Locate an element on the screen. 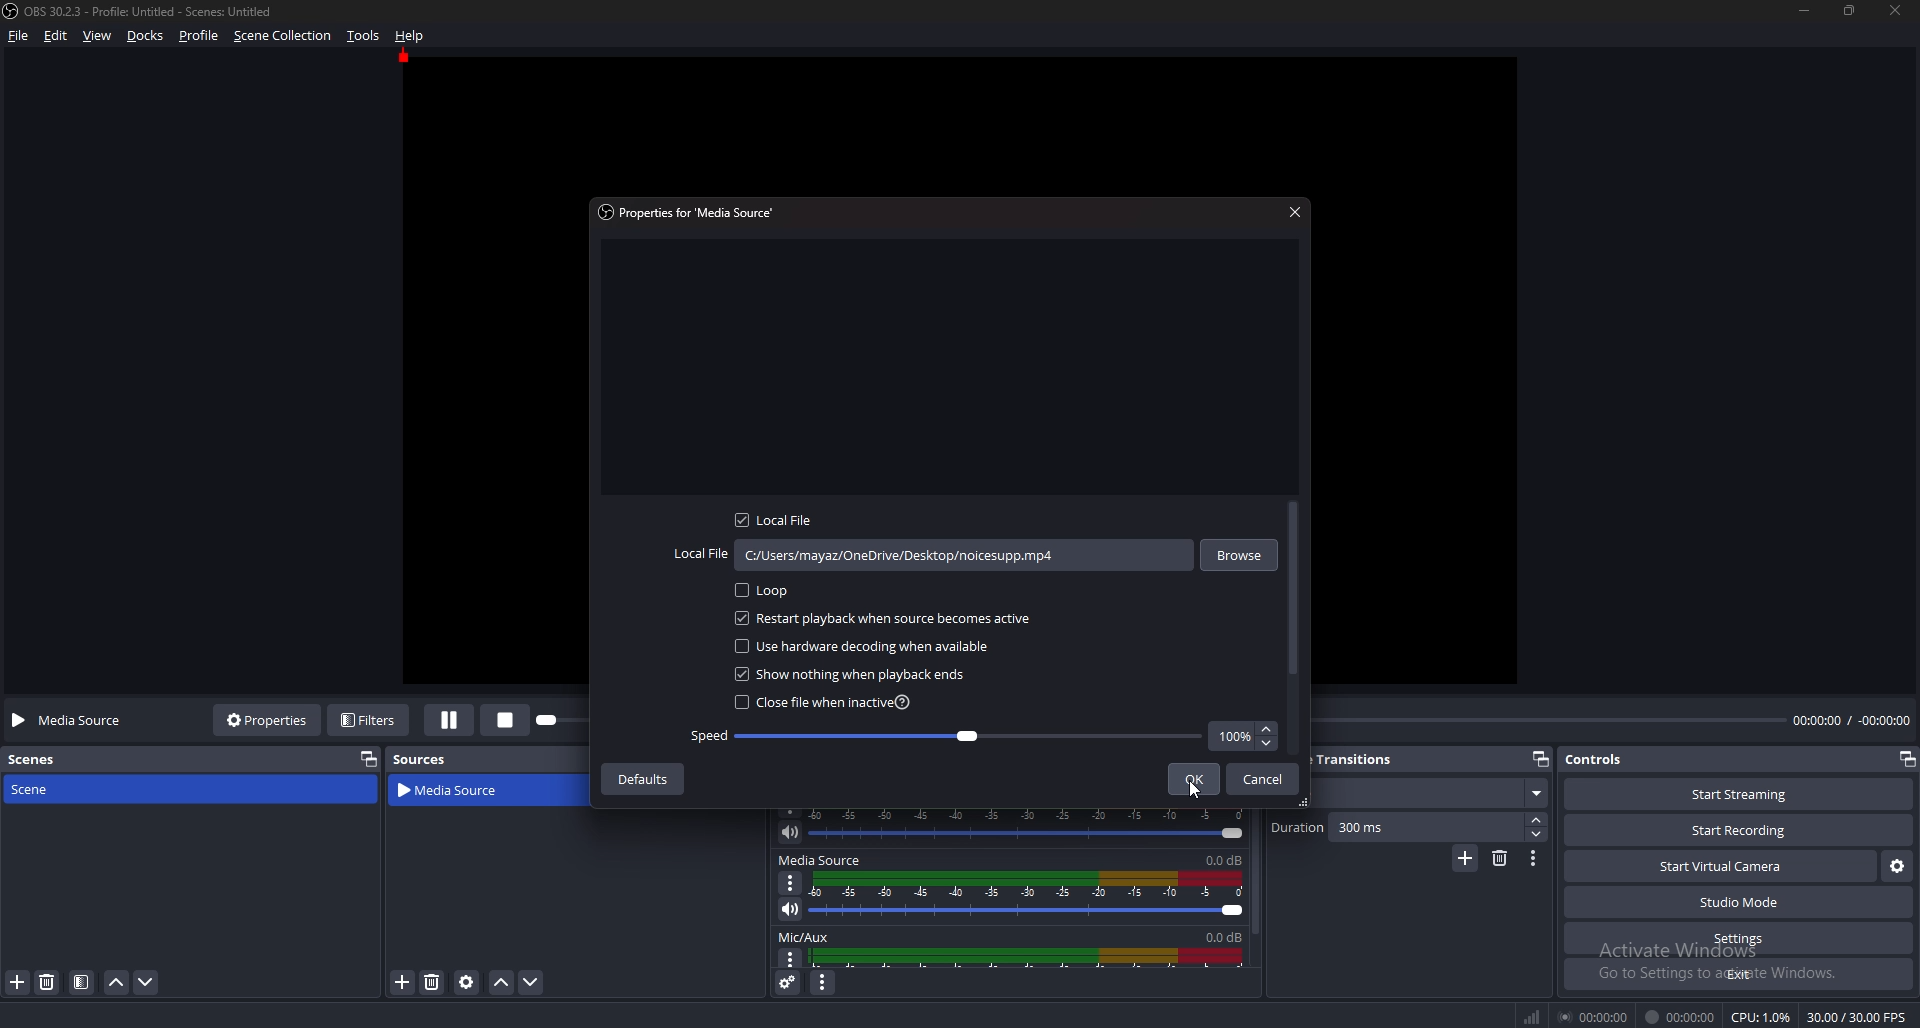  Move sources up is located at coordinates (502, 983).